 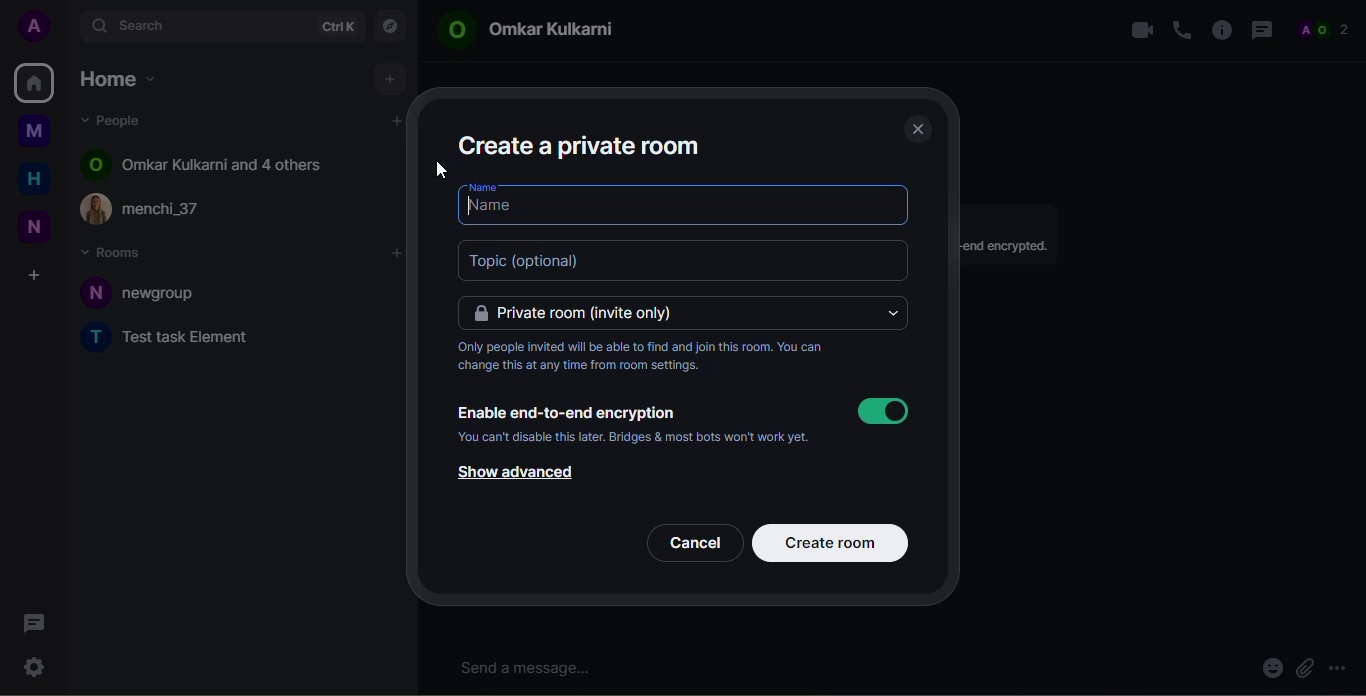 What do you see at coordinates (531, 668) in the screenshot?
I see `send message` at bounding box center [531, 668].